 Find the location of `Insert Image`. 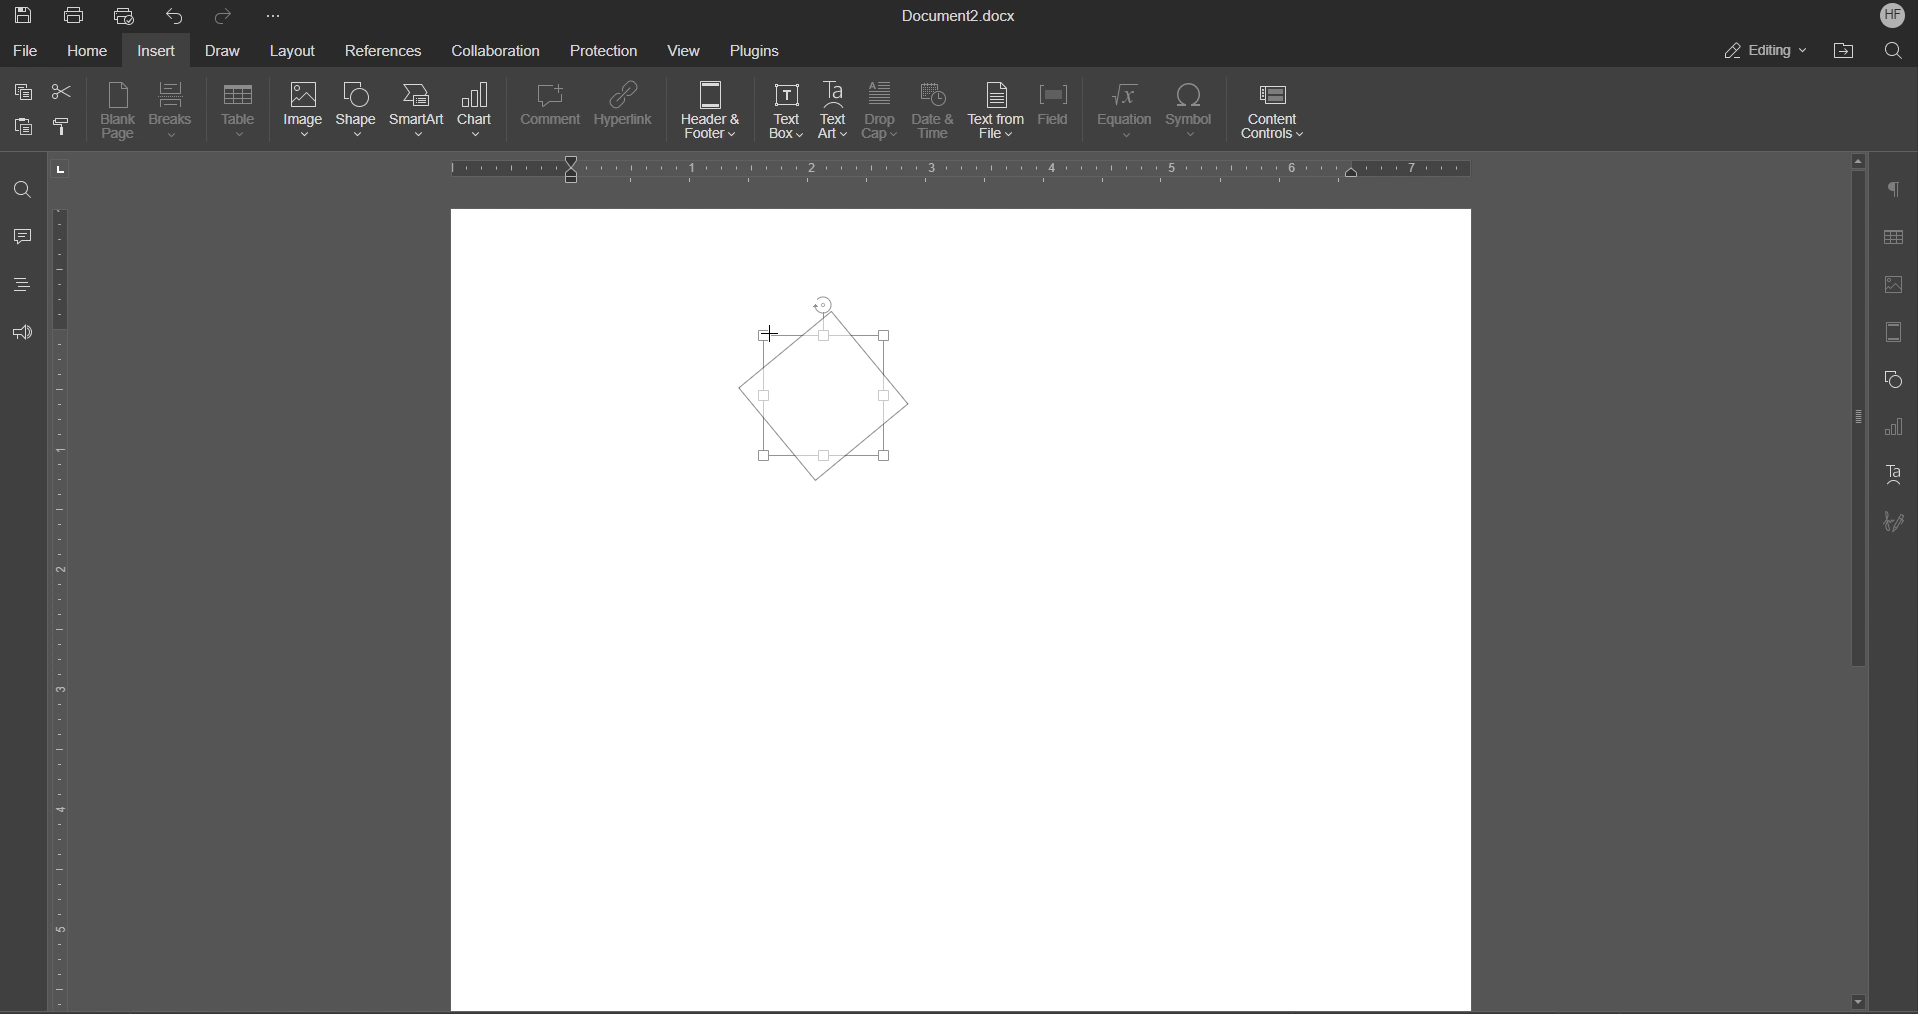

Insert Image is located at coordinates (1890, 285).